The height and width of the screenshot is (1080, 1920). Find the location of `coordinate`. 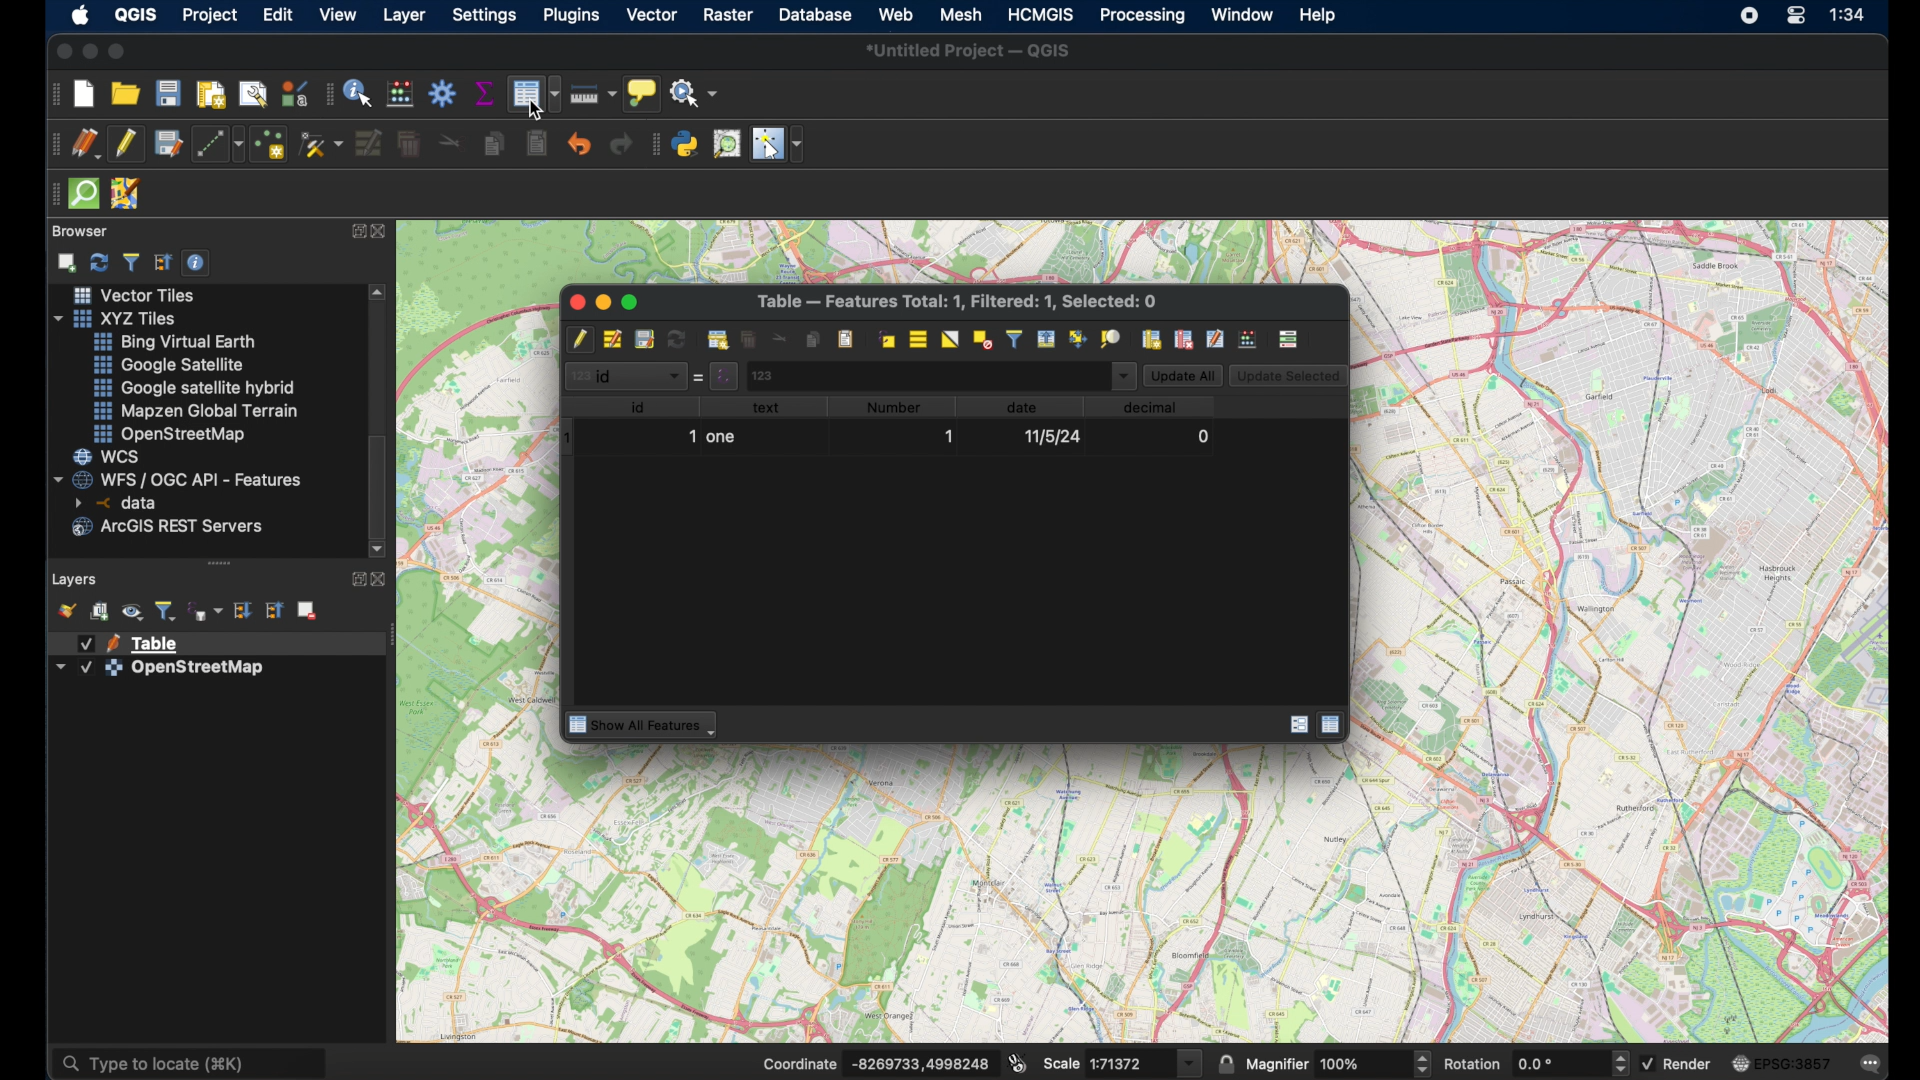

coordinate is located at coordinates (797, 1062).